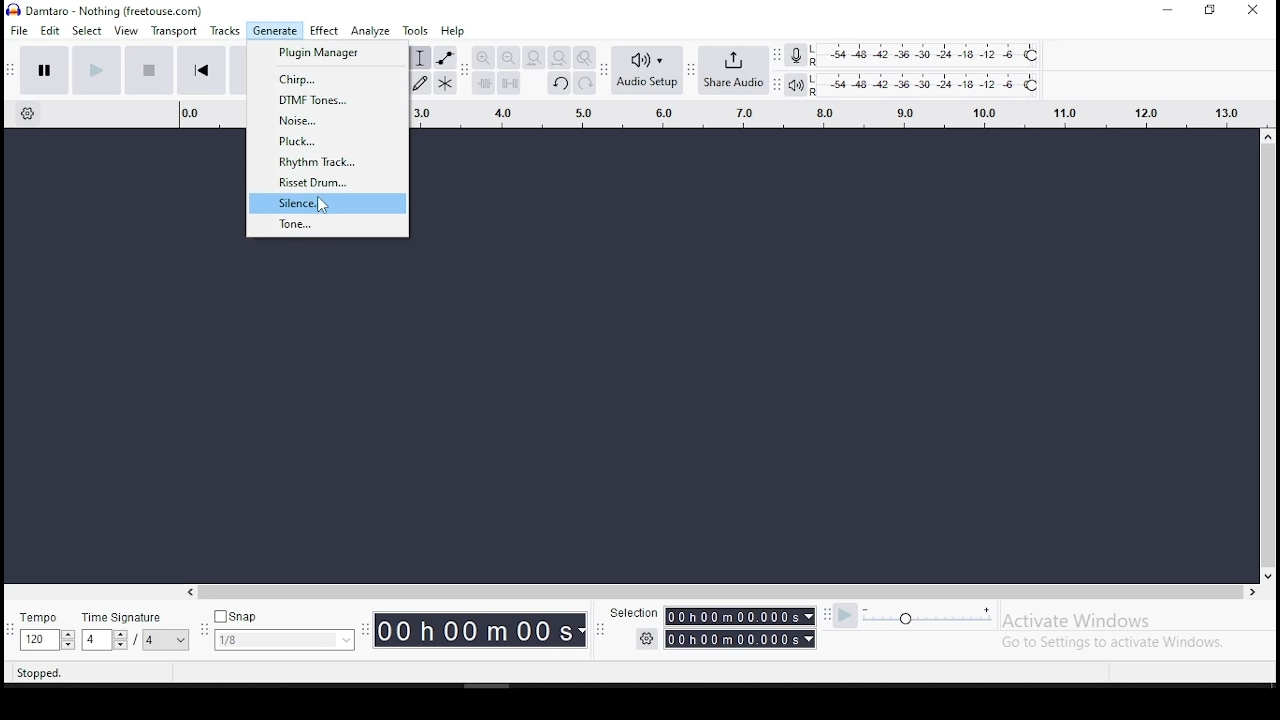 The image size is (1280, 720). Describe the element at coordinates (330, 101) in the screenshot. I see `dtmf tones` at that location.